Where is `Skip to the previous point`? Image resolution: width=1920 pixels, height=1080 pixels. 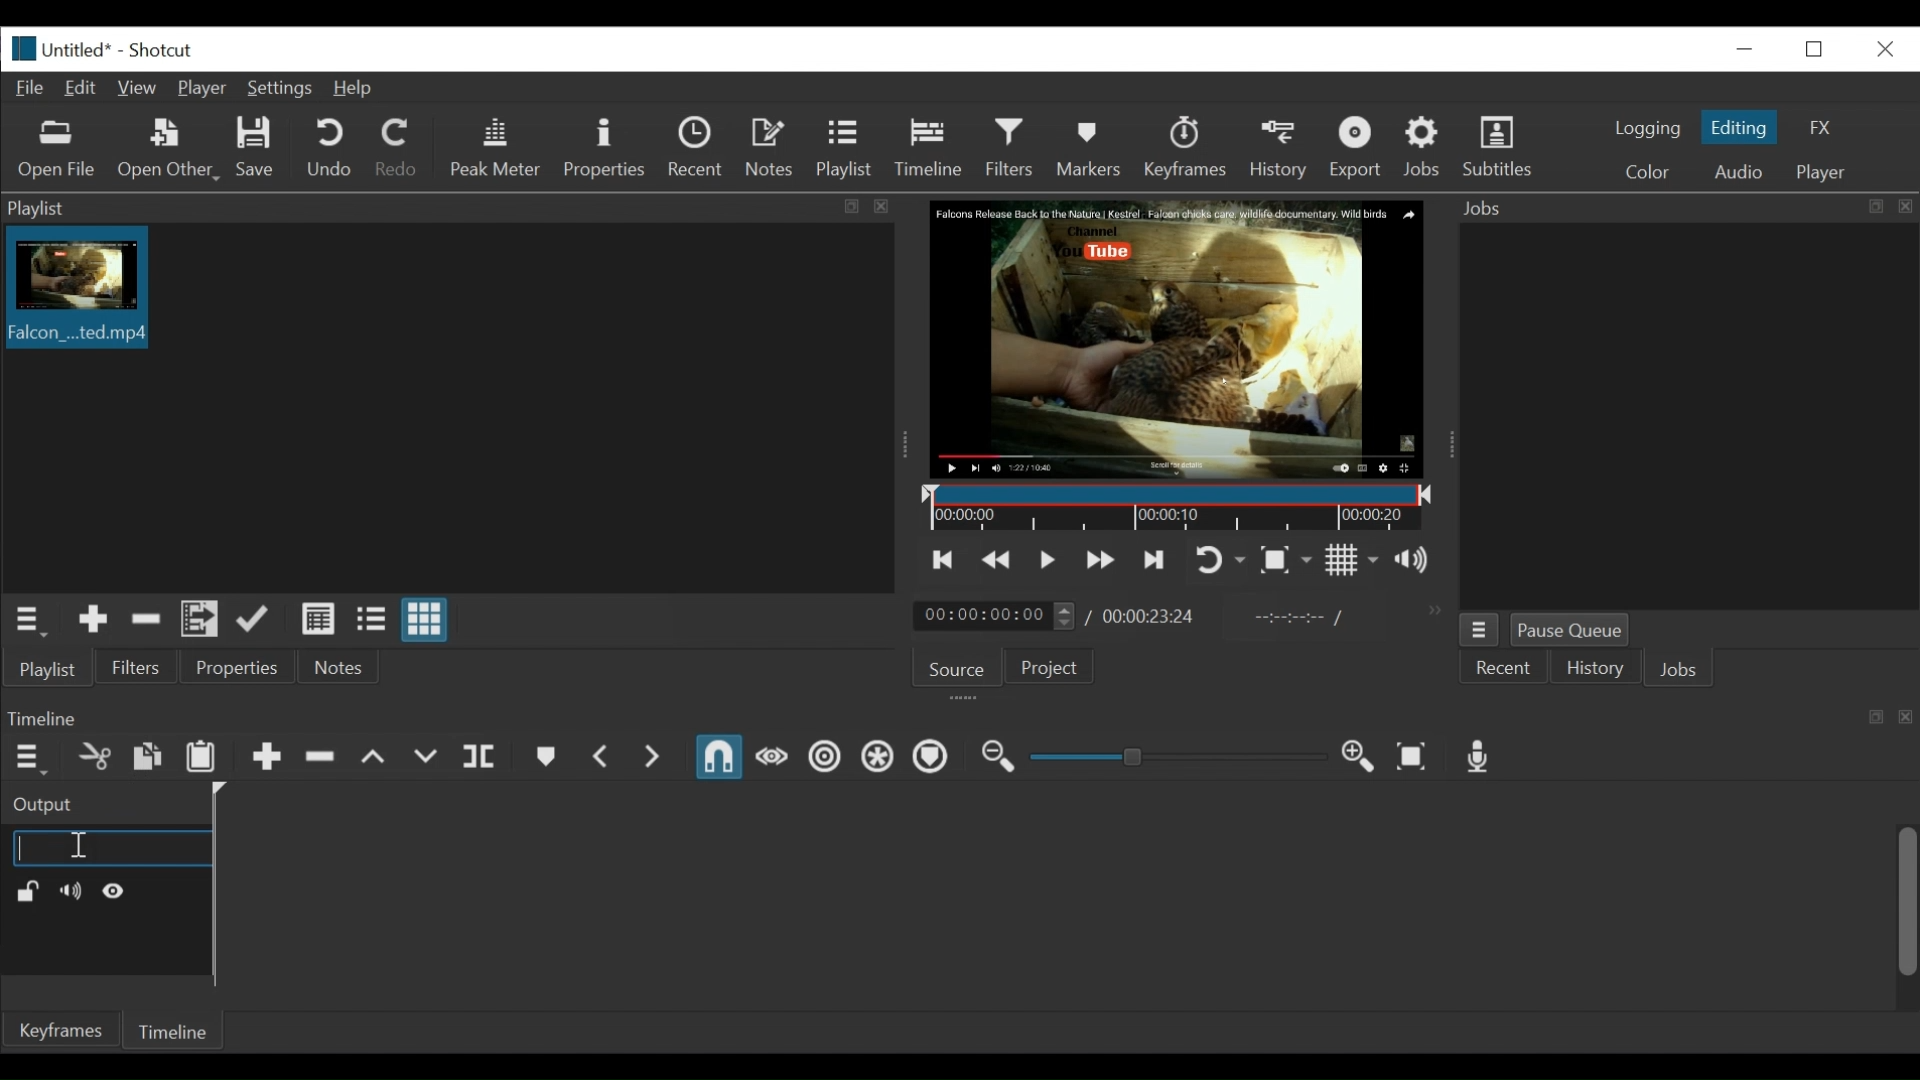 Skip to the previous point is located at coordinates (944, 560).